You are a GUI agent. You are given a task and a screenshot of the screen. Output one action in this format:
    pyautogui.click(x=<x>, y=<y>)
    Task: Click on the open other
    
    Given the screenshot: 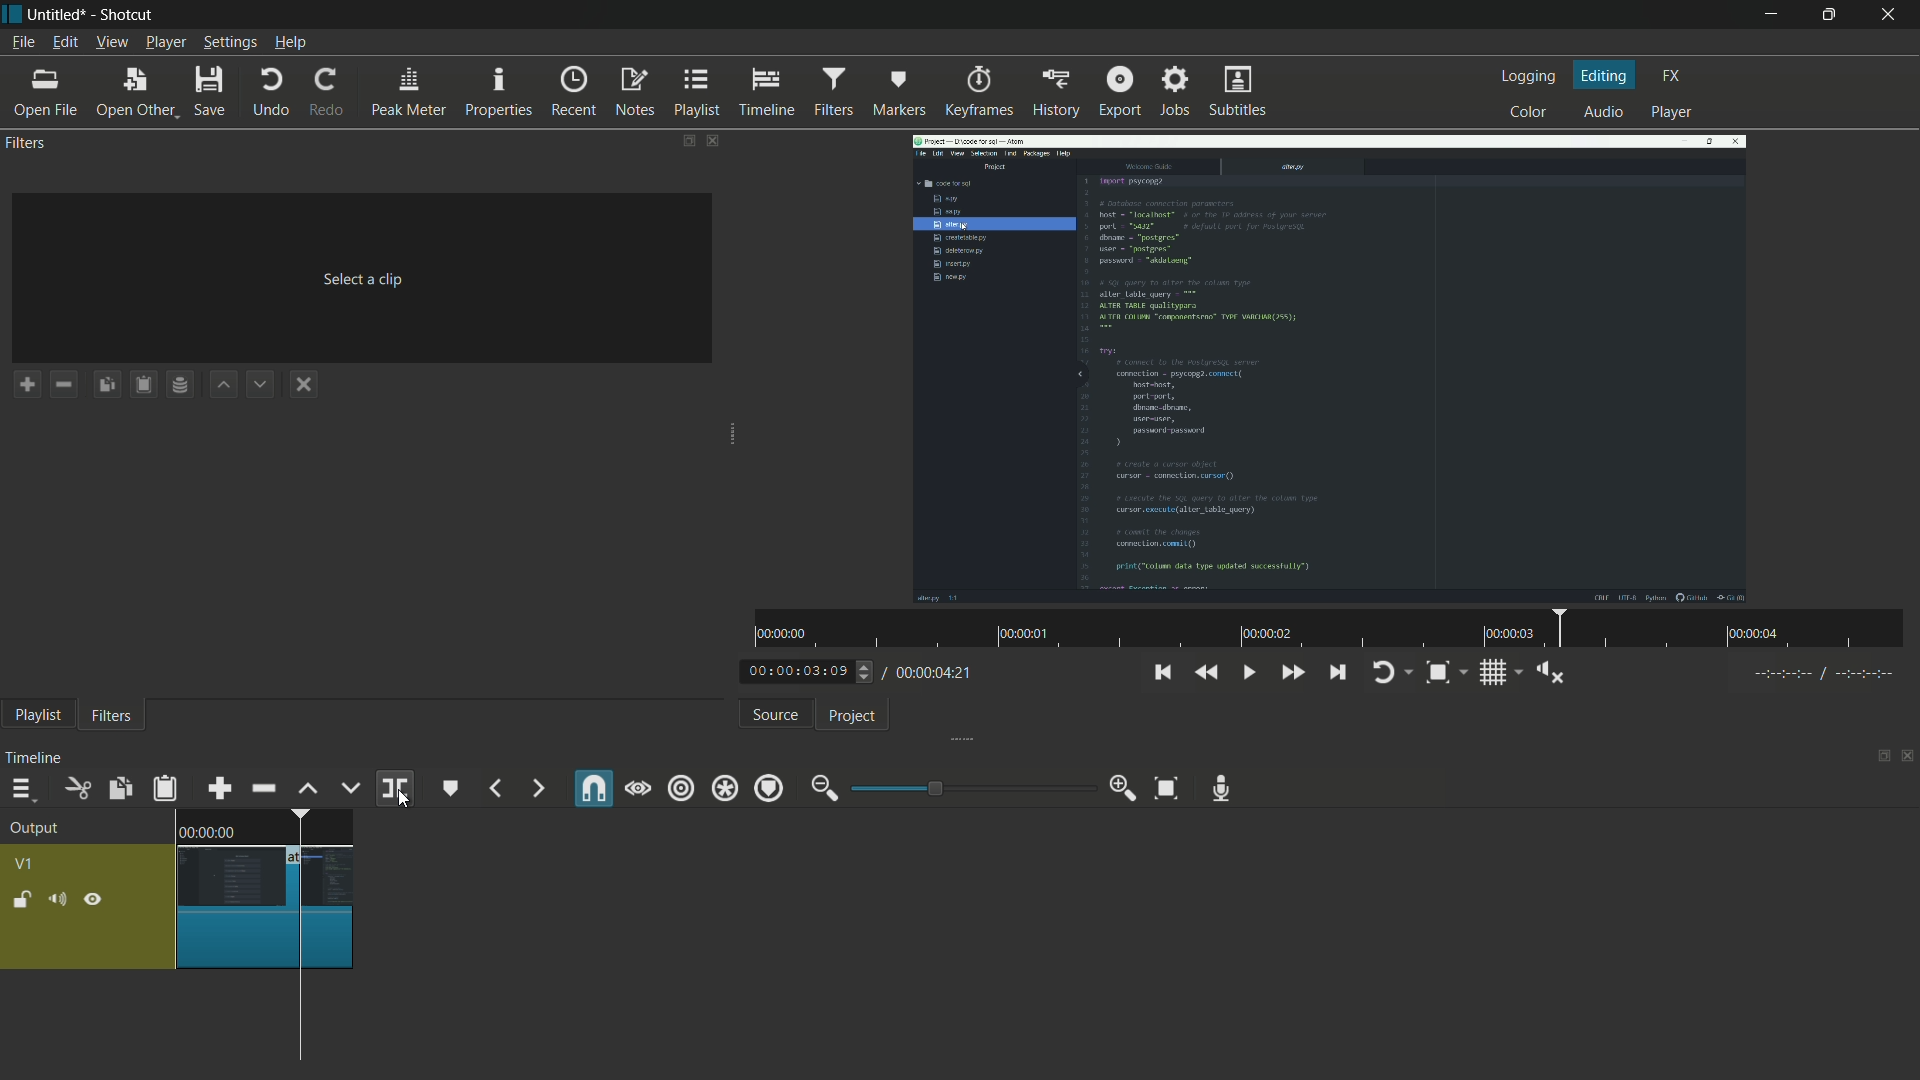 What is the action you would take?
    pyautogui.click(x=134, y=93)
    